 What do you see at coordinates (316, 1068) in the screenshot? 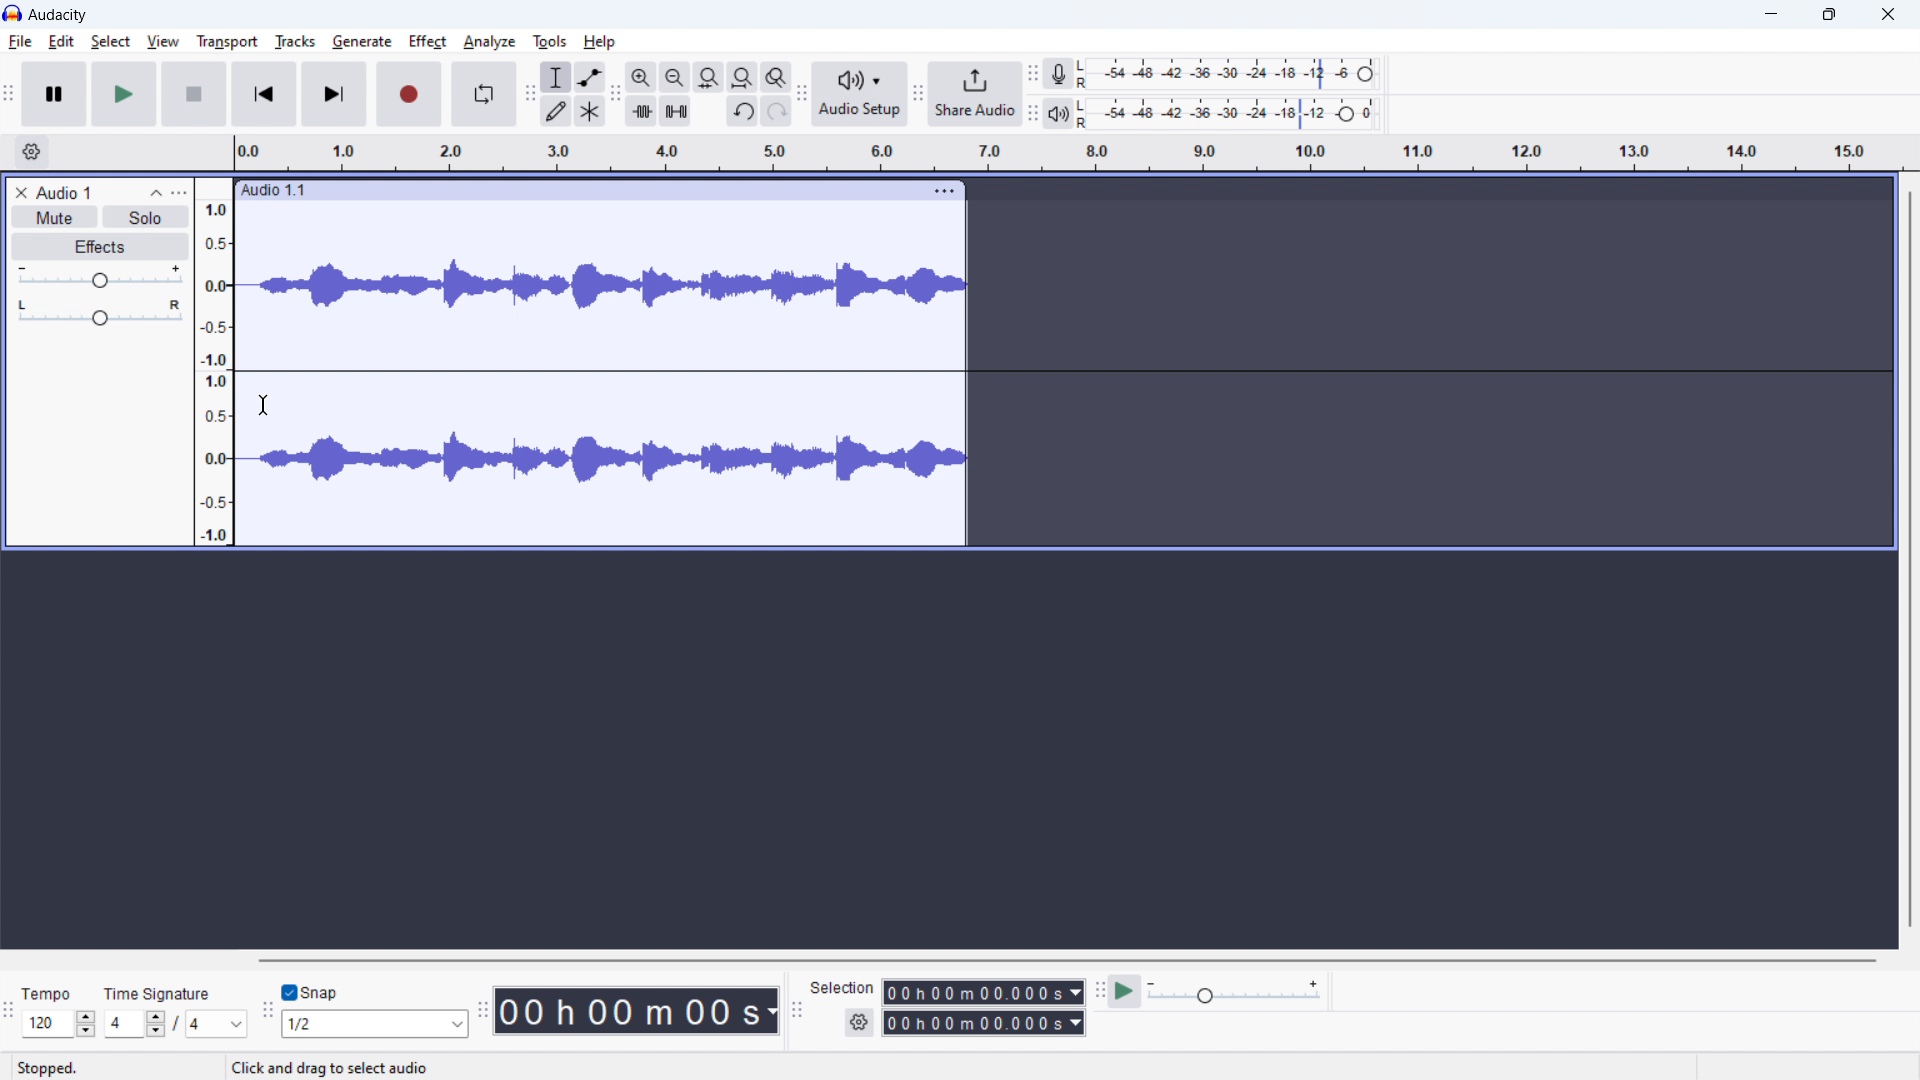
I see `open menu.. (Shift+M)` at bounding box center [316, 1068].